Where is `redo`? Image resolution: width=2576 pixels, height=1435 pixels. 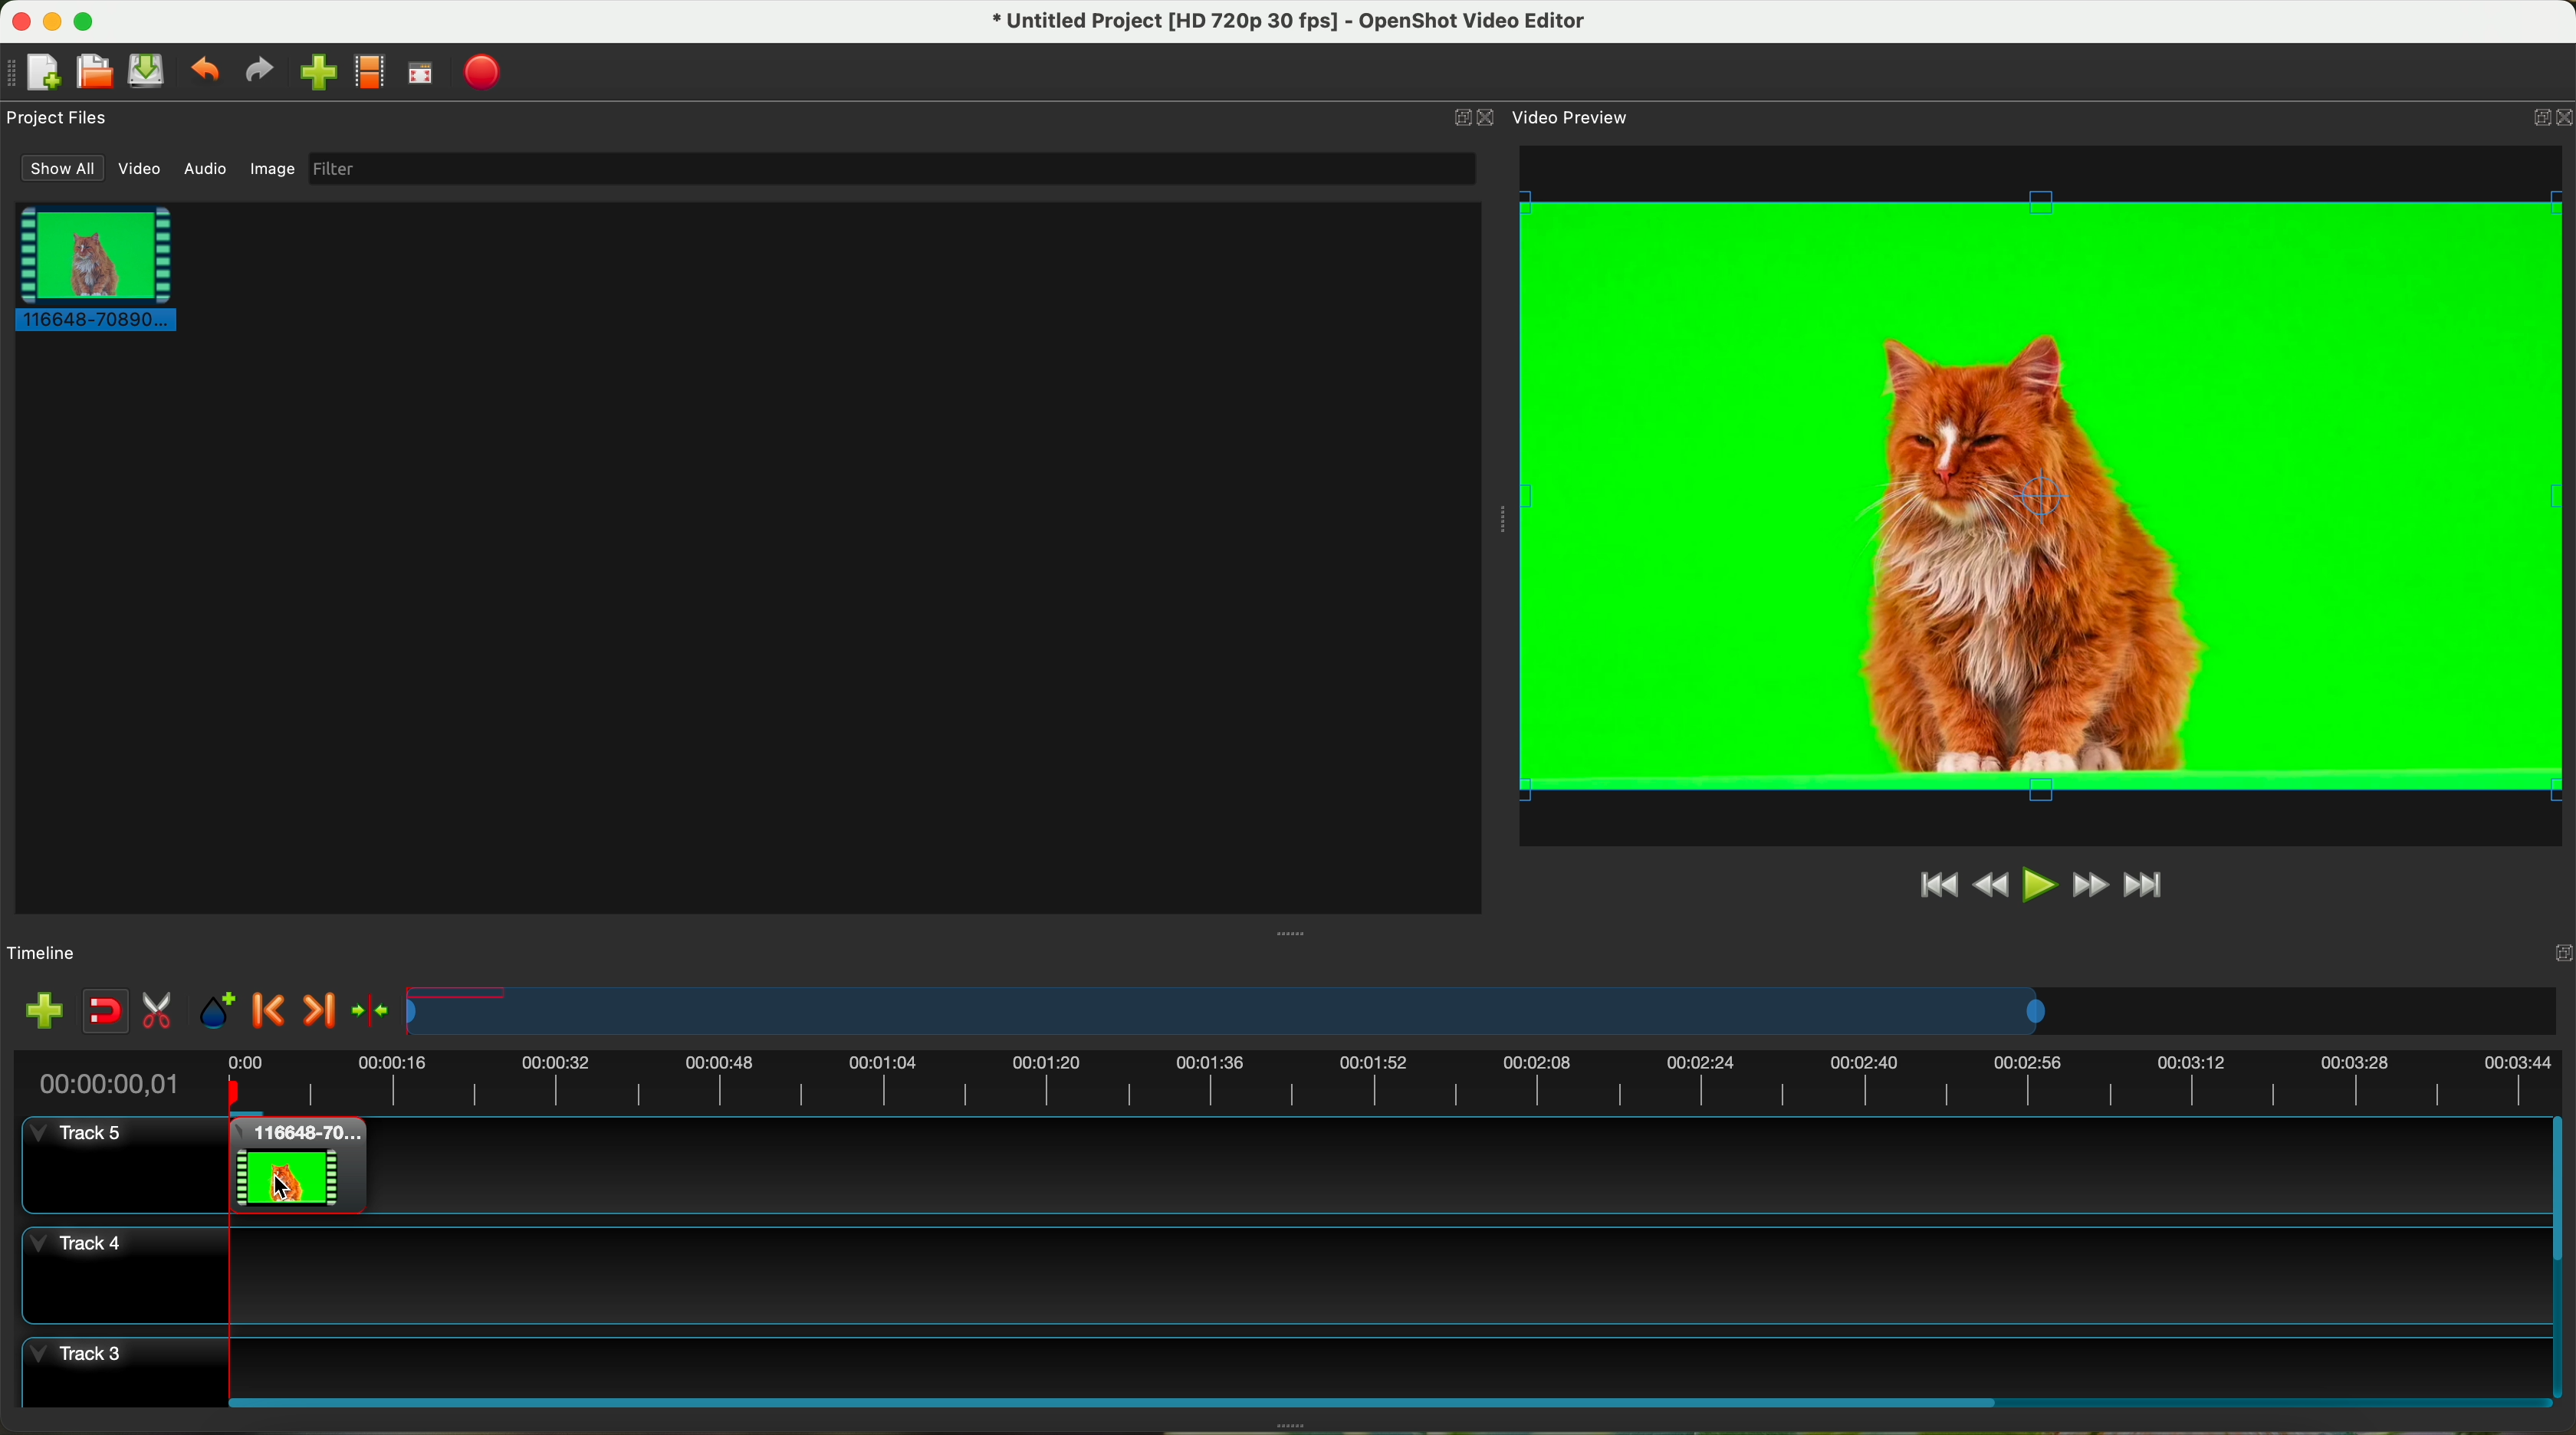
redo is located at coordinates (258, 70).